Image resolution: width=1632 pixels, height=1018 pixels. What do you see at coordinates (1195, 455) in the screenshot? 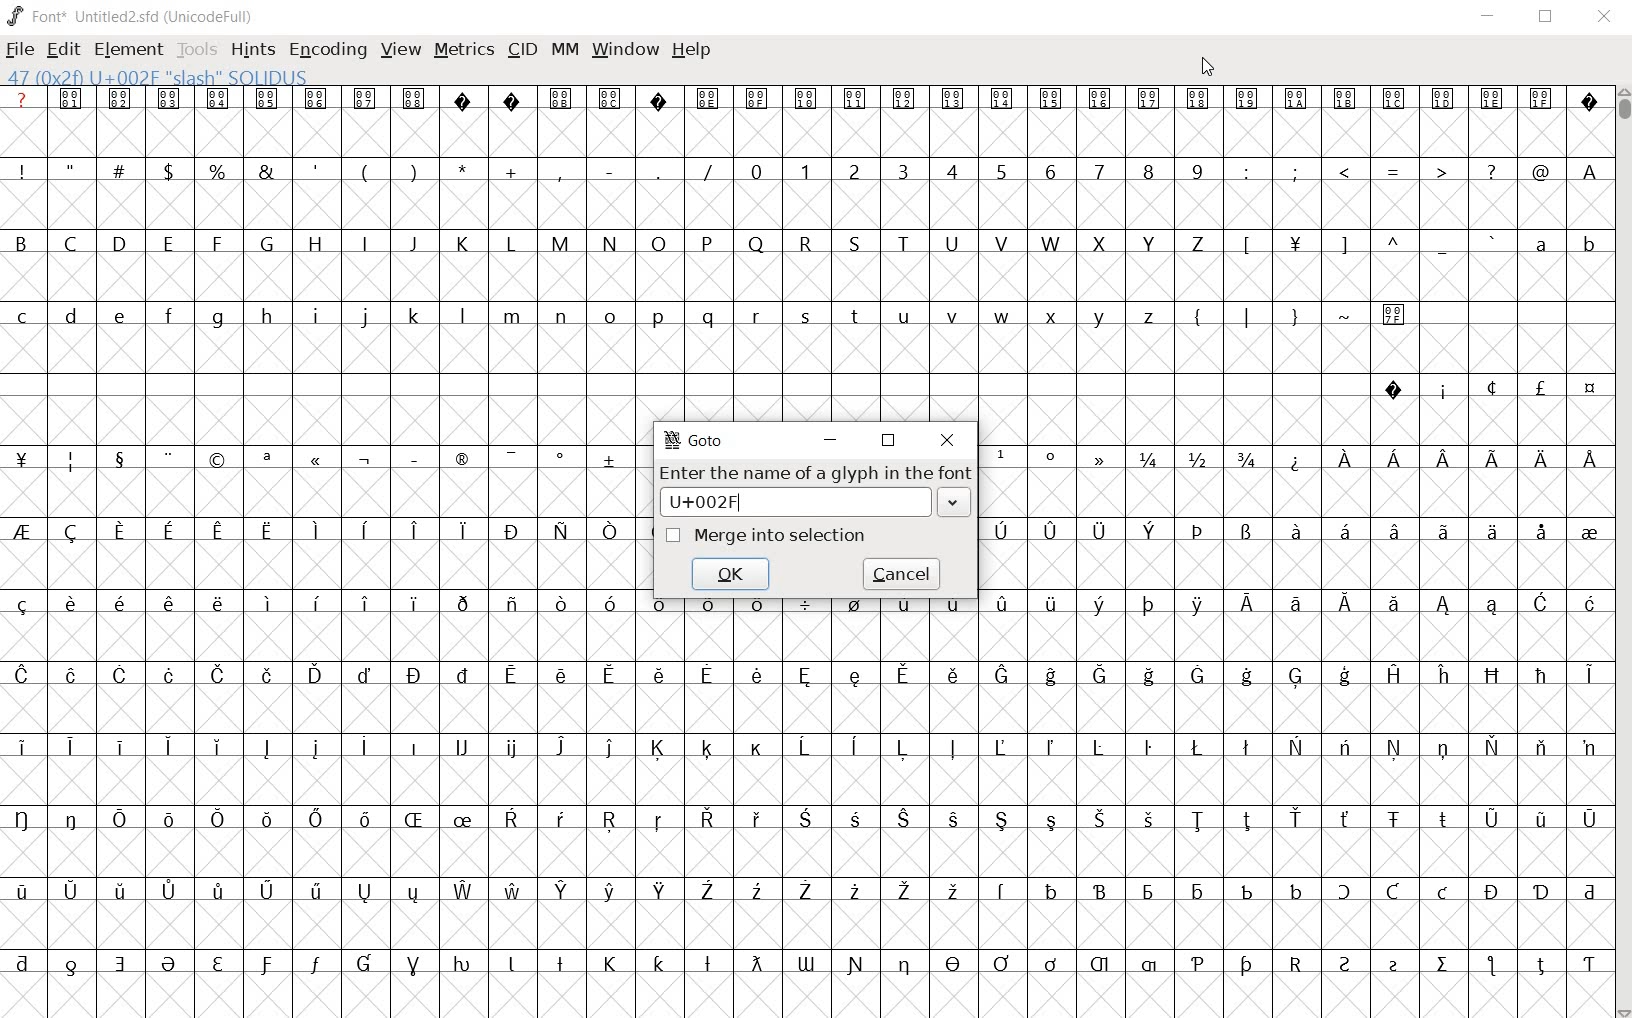
I see `fractions` at bounding box center [1195, 455].